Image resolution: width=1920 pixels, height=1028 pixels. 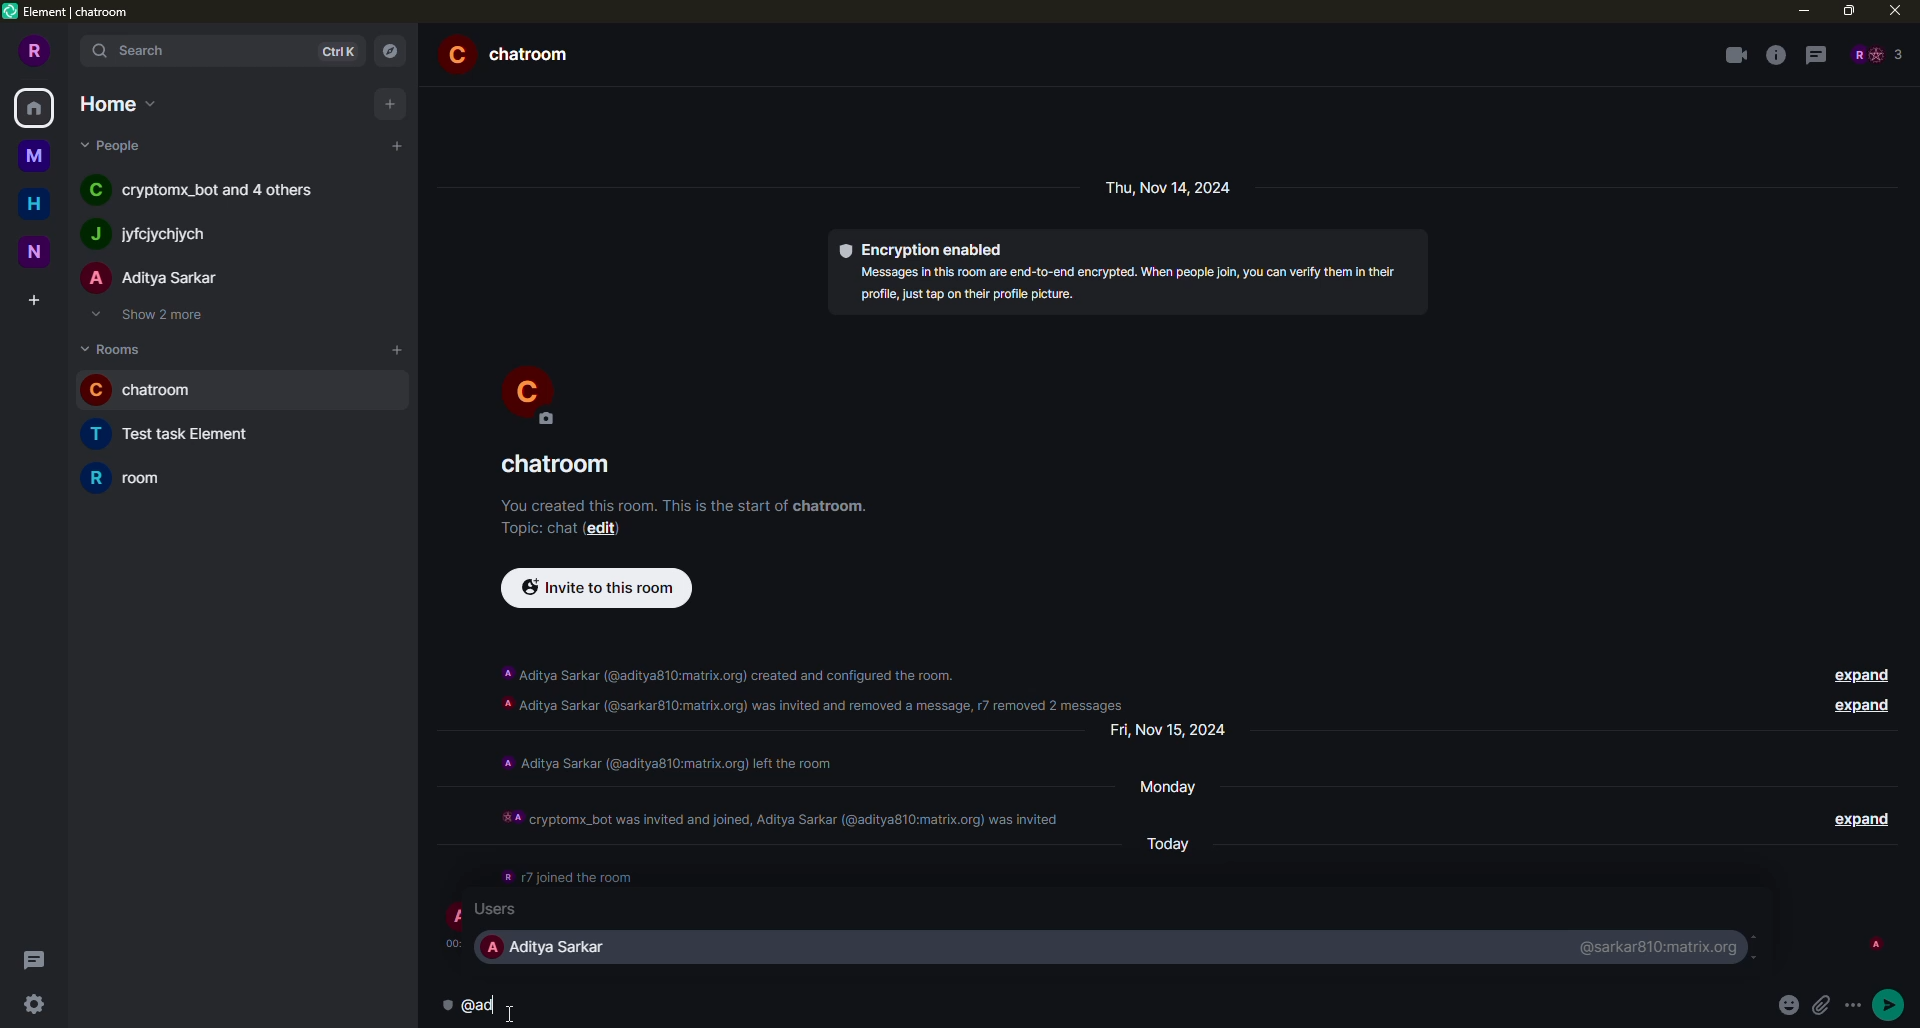 I want to click on room, so click(x=182, y=435).